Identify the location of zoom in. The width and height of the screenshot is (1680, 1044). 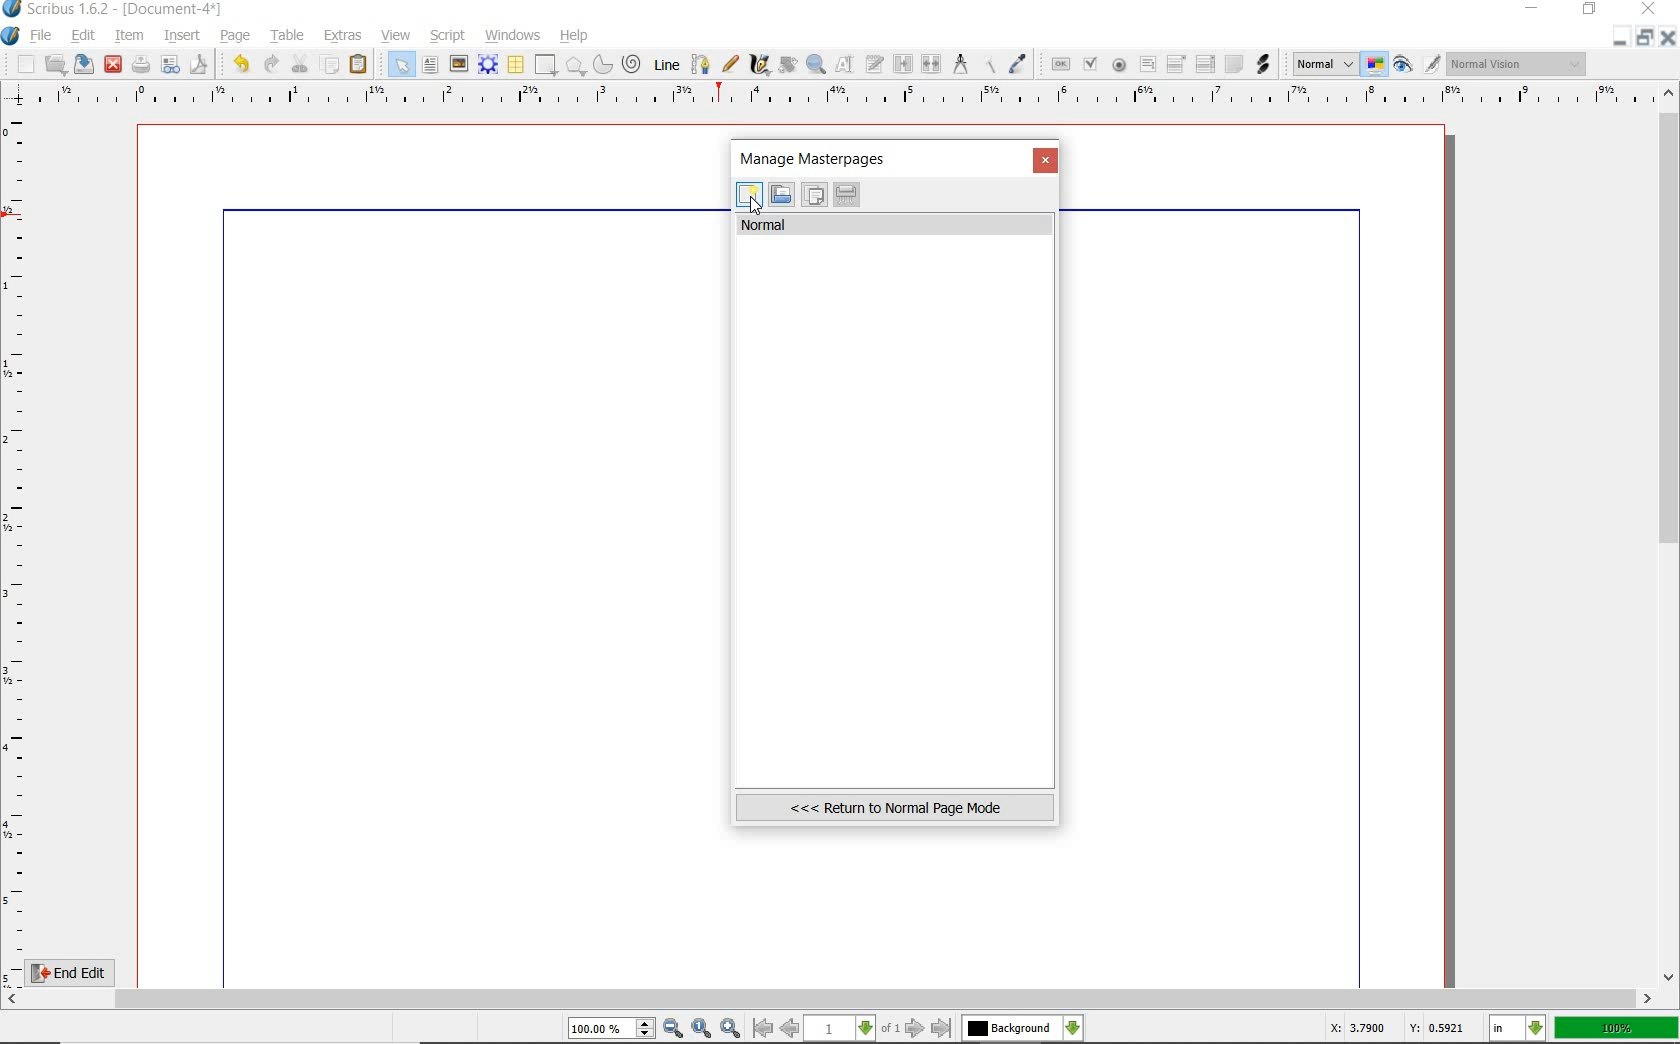
(730, 1027).